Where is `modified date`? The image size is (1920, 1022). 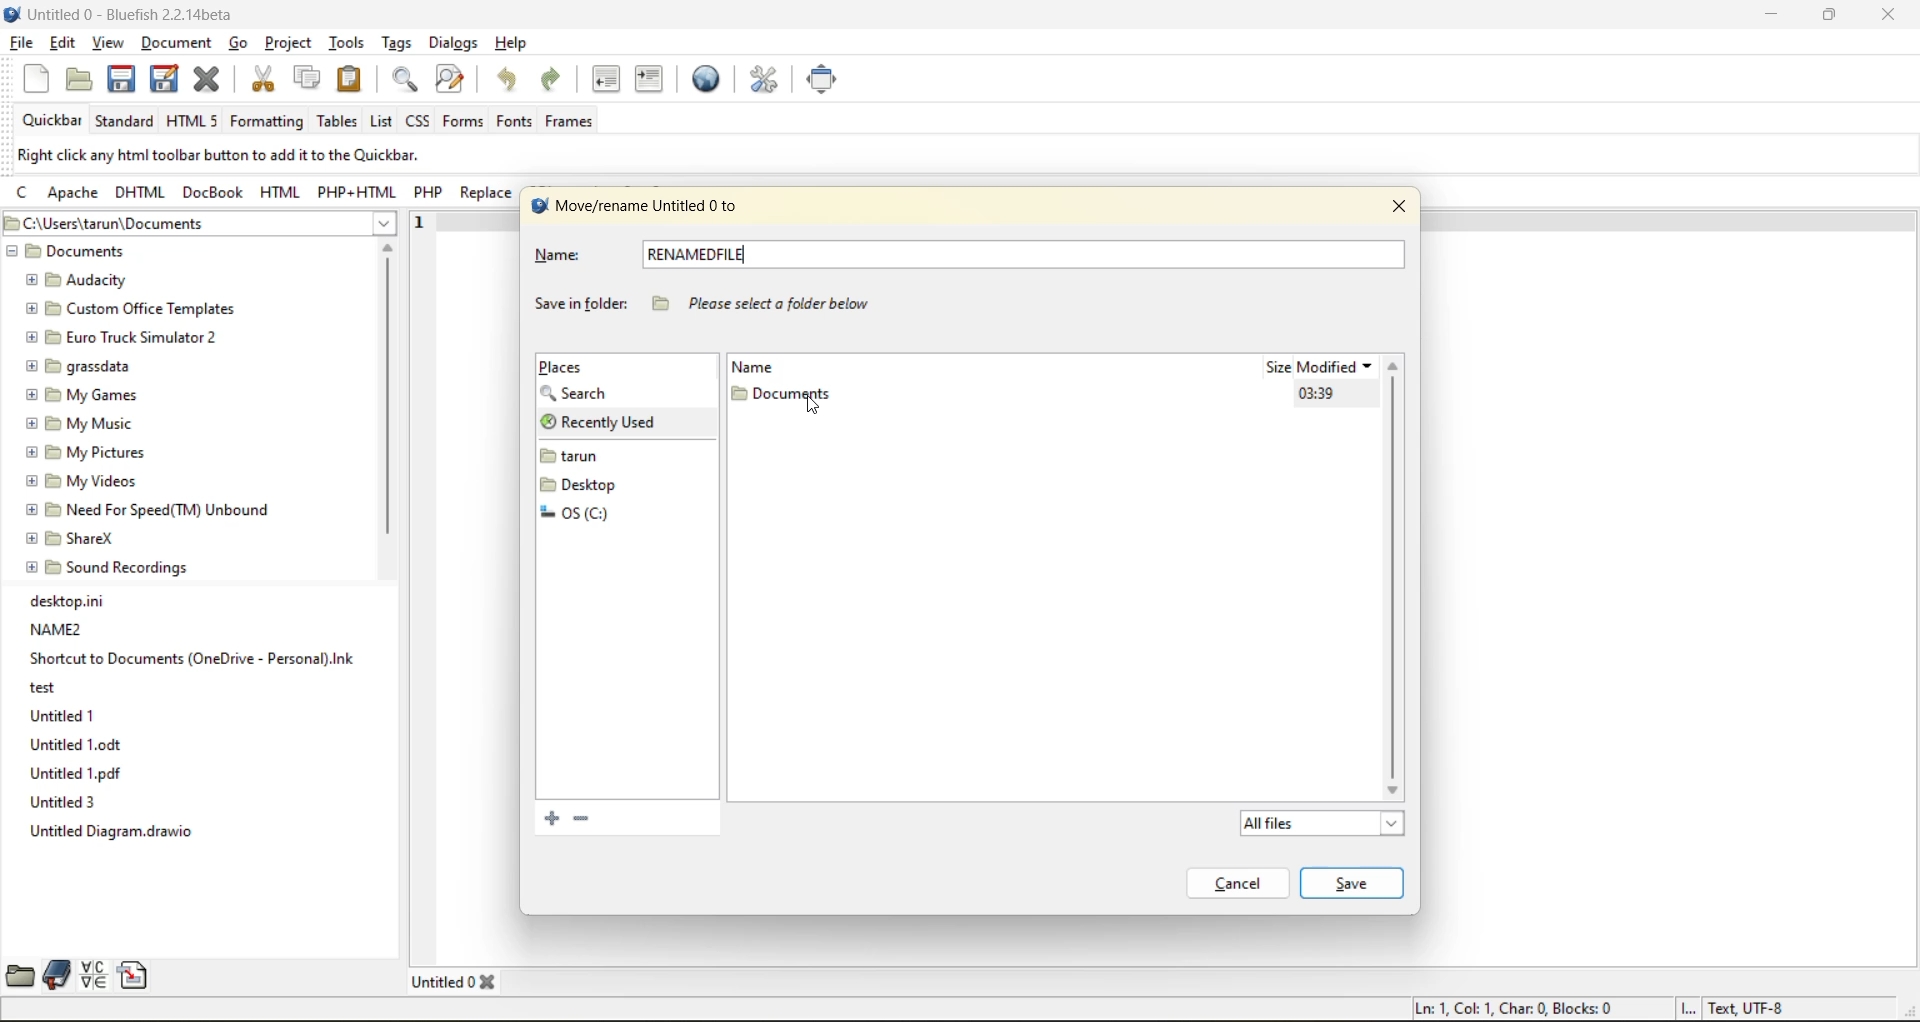
modified date is located at coordinates (1338, 365).